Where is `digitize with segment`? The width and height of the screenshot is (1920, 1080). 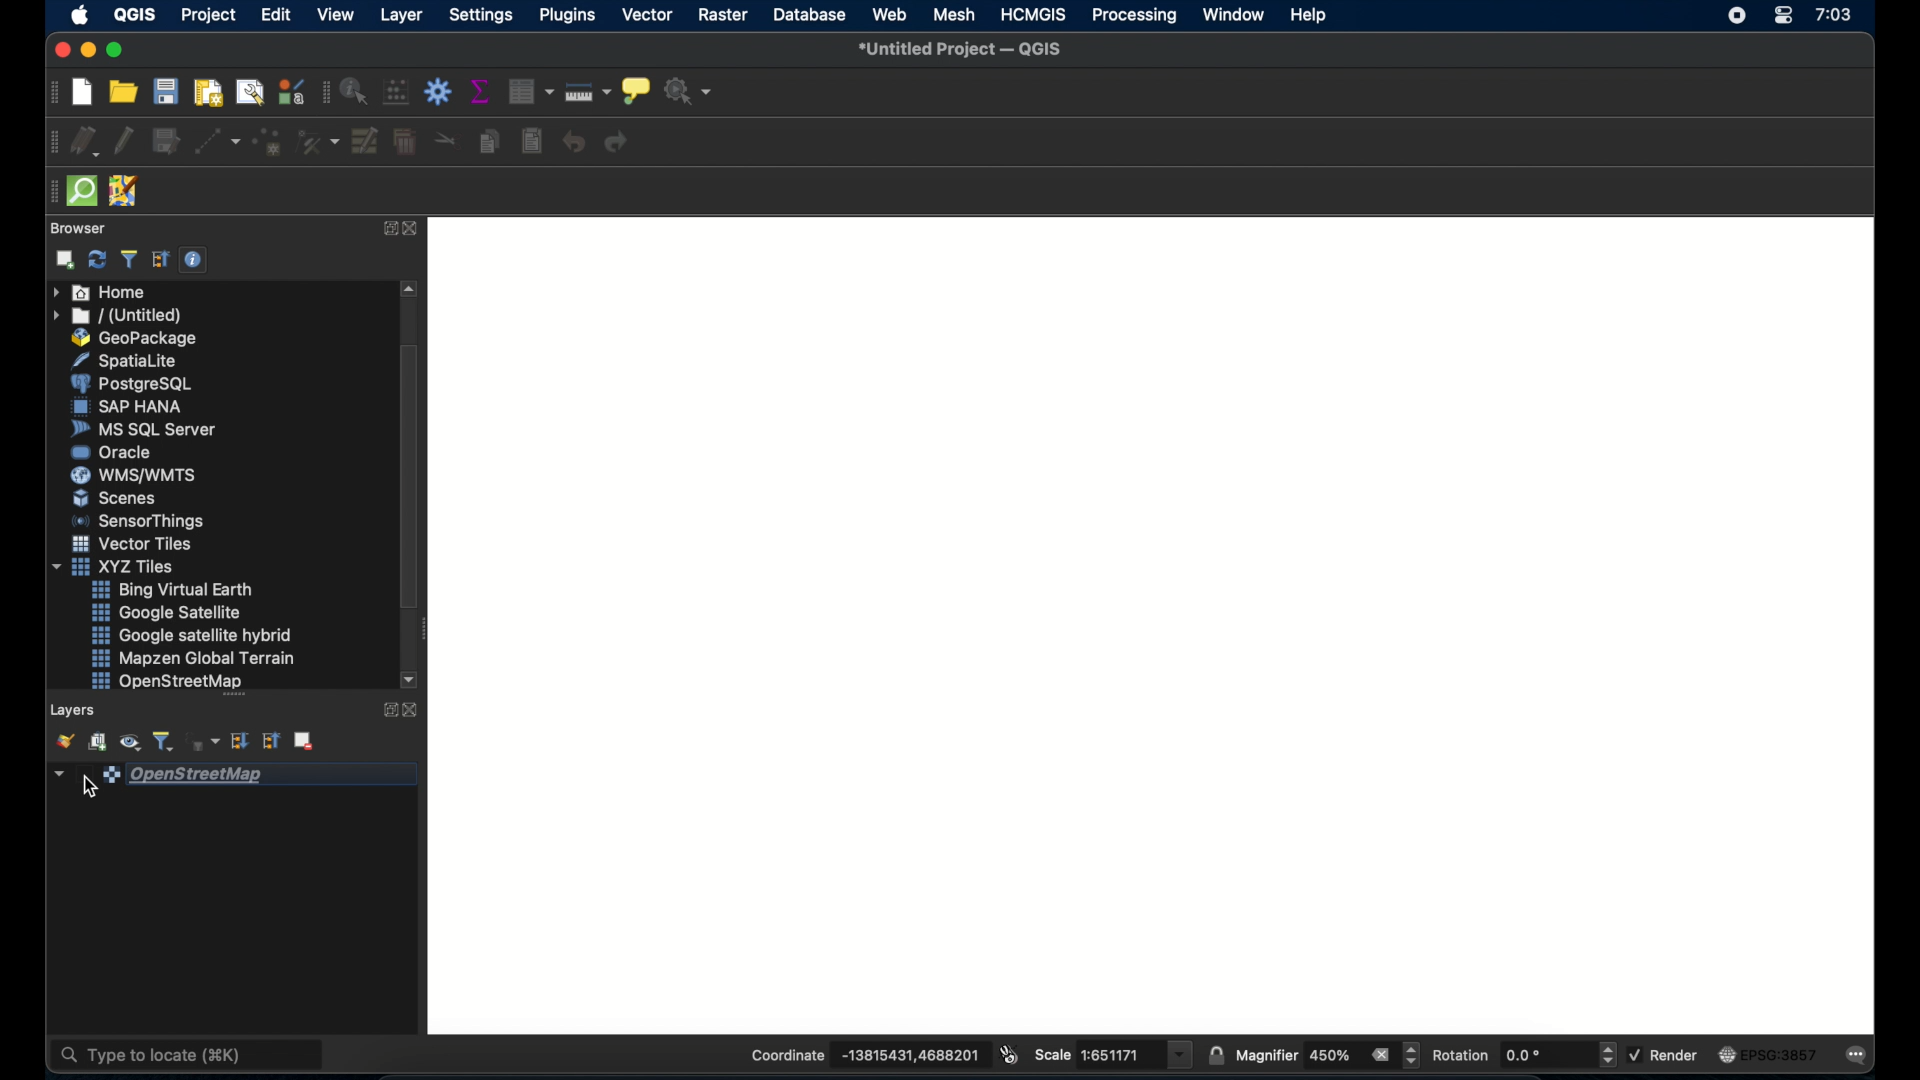
digitize with segment is located at coordinates (217, 143).